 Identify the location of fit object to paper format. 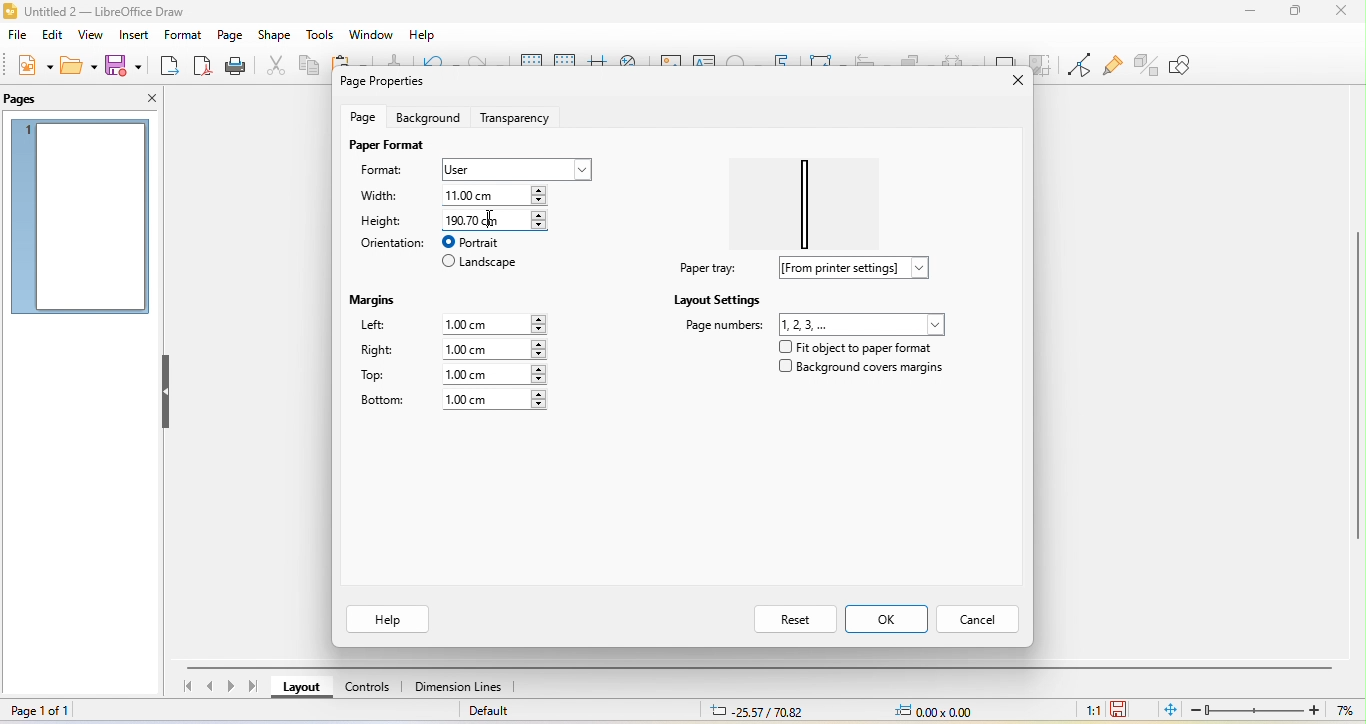
(853, 347).